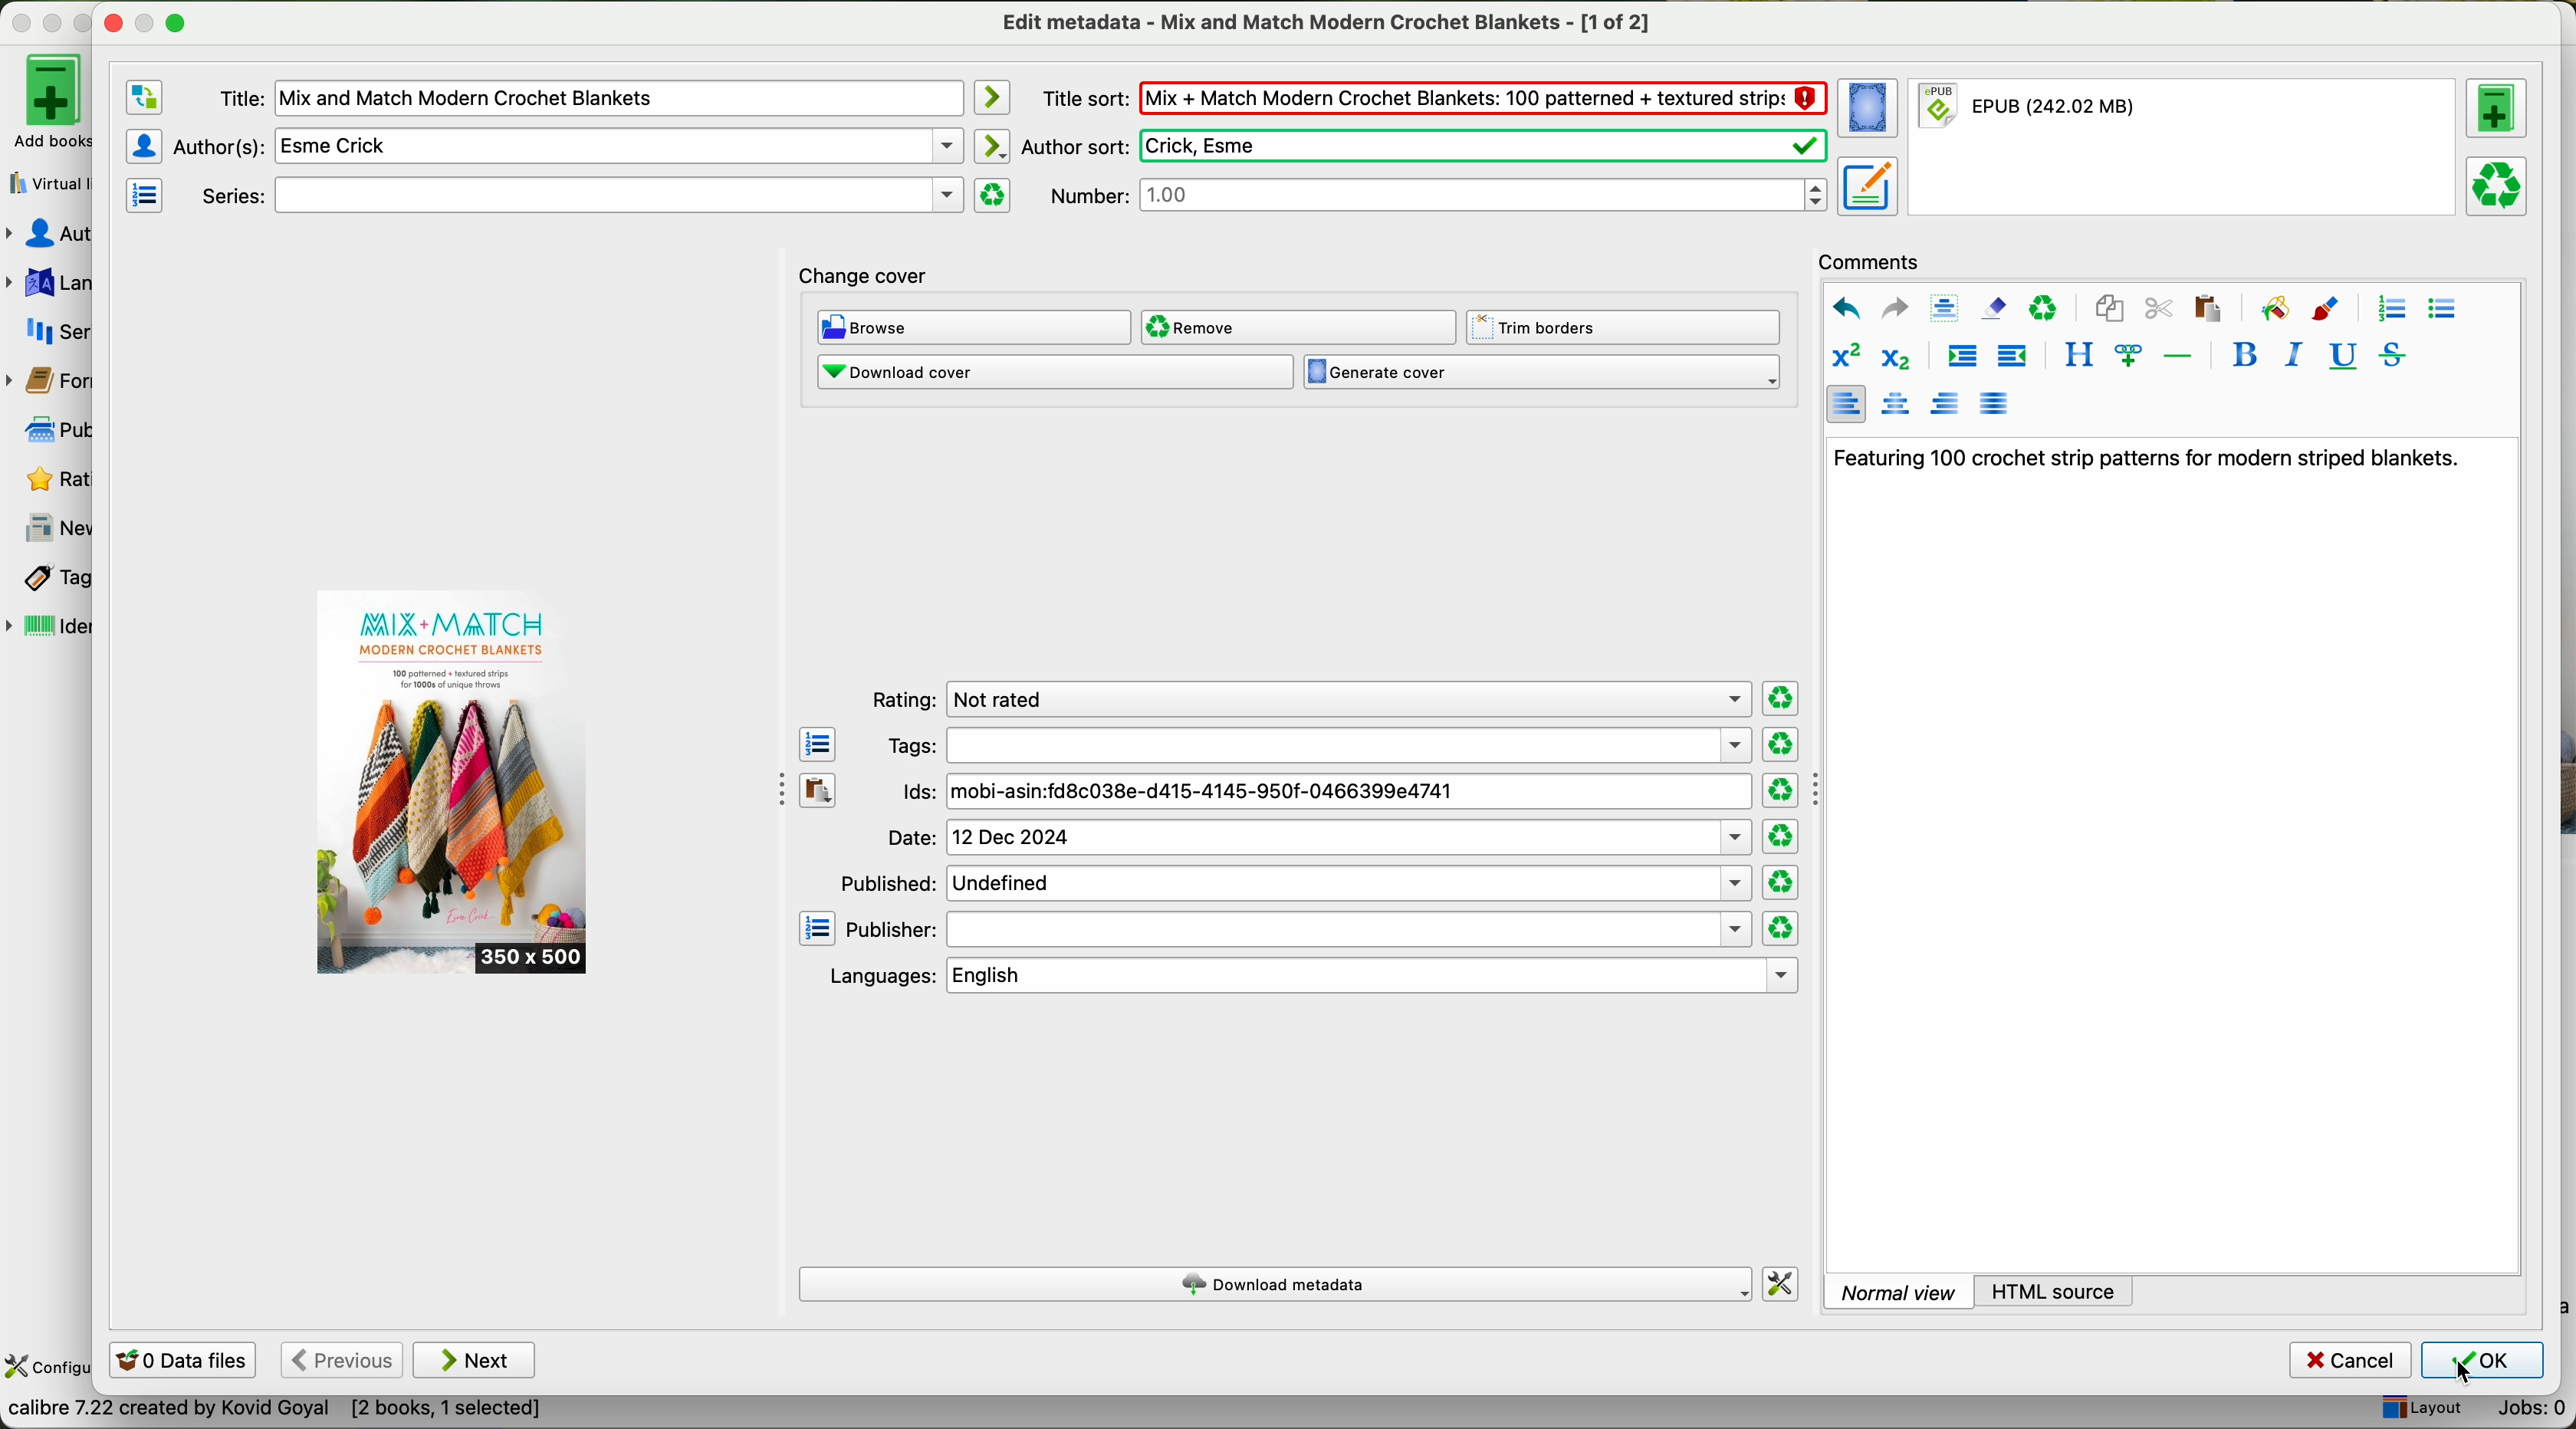 Image resolution: width=2576 pixels, height=1429 pixels. I want to click on cut, so click(2159, 309).